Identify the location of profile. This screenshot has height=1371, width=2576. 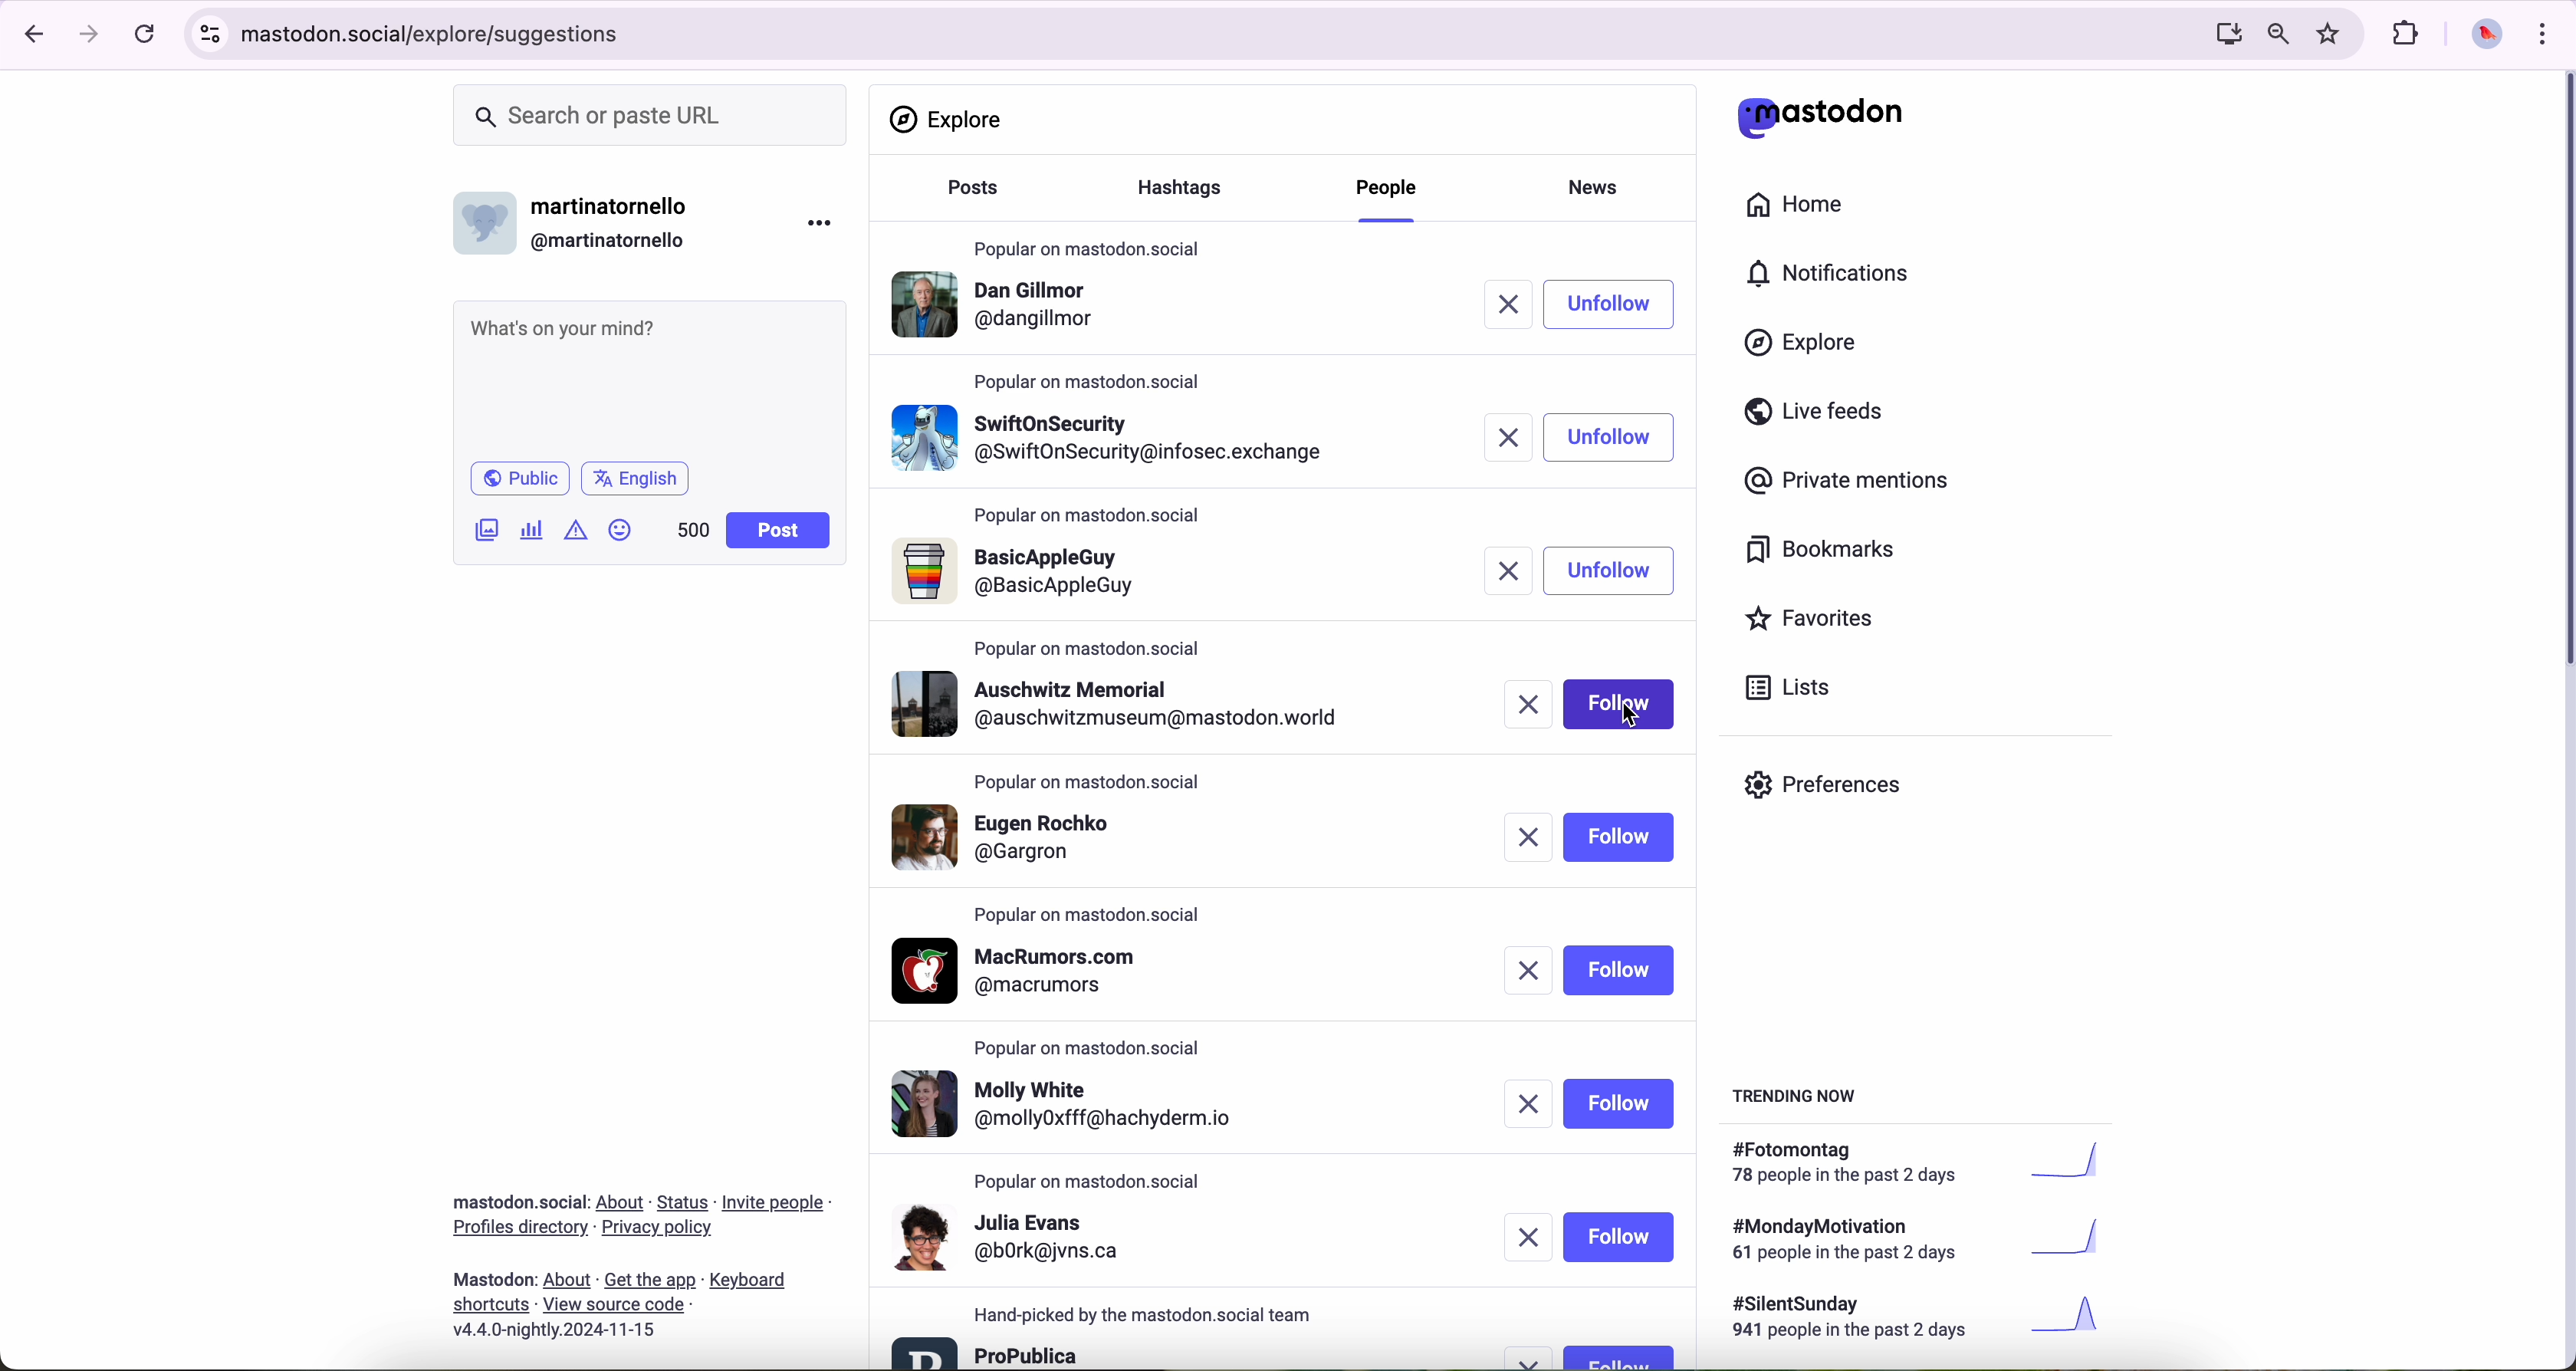
(1114, 433).